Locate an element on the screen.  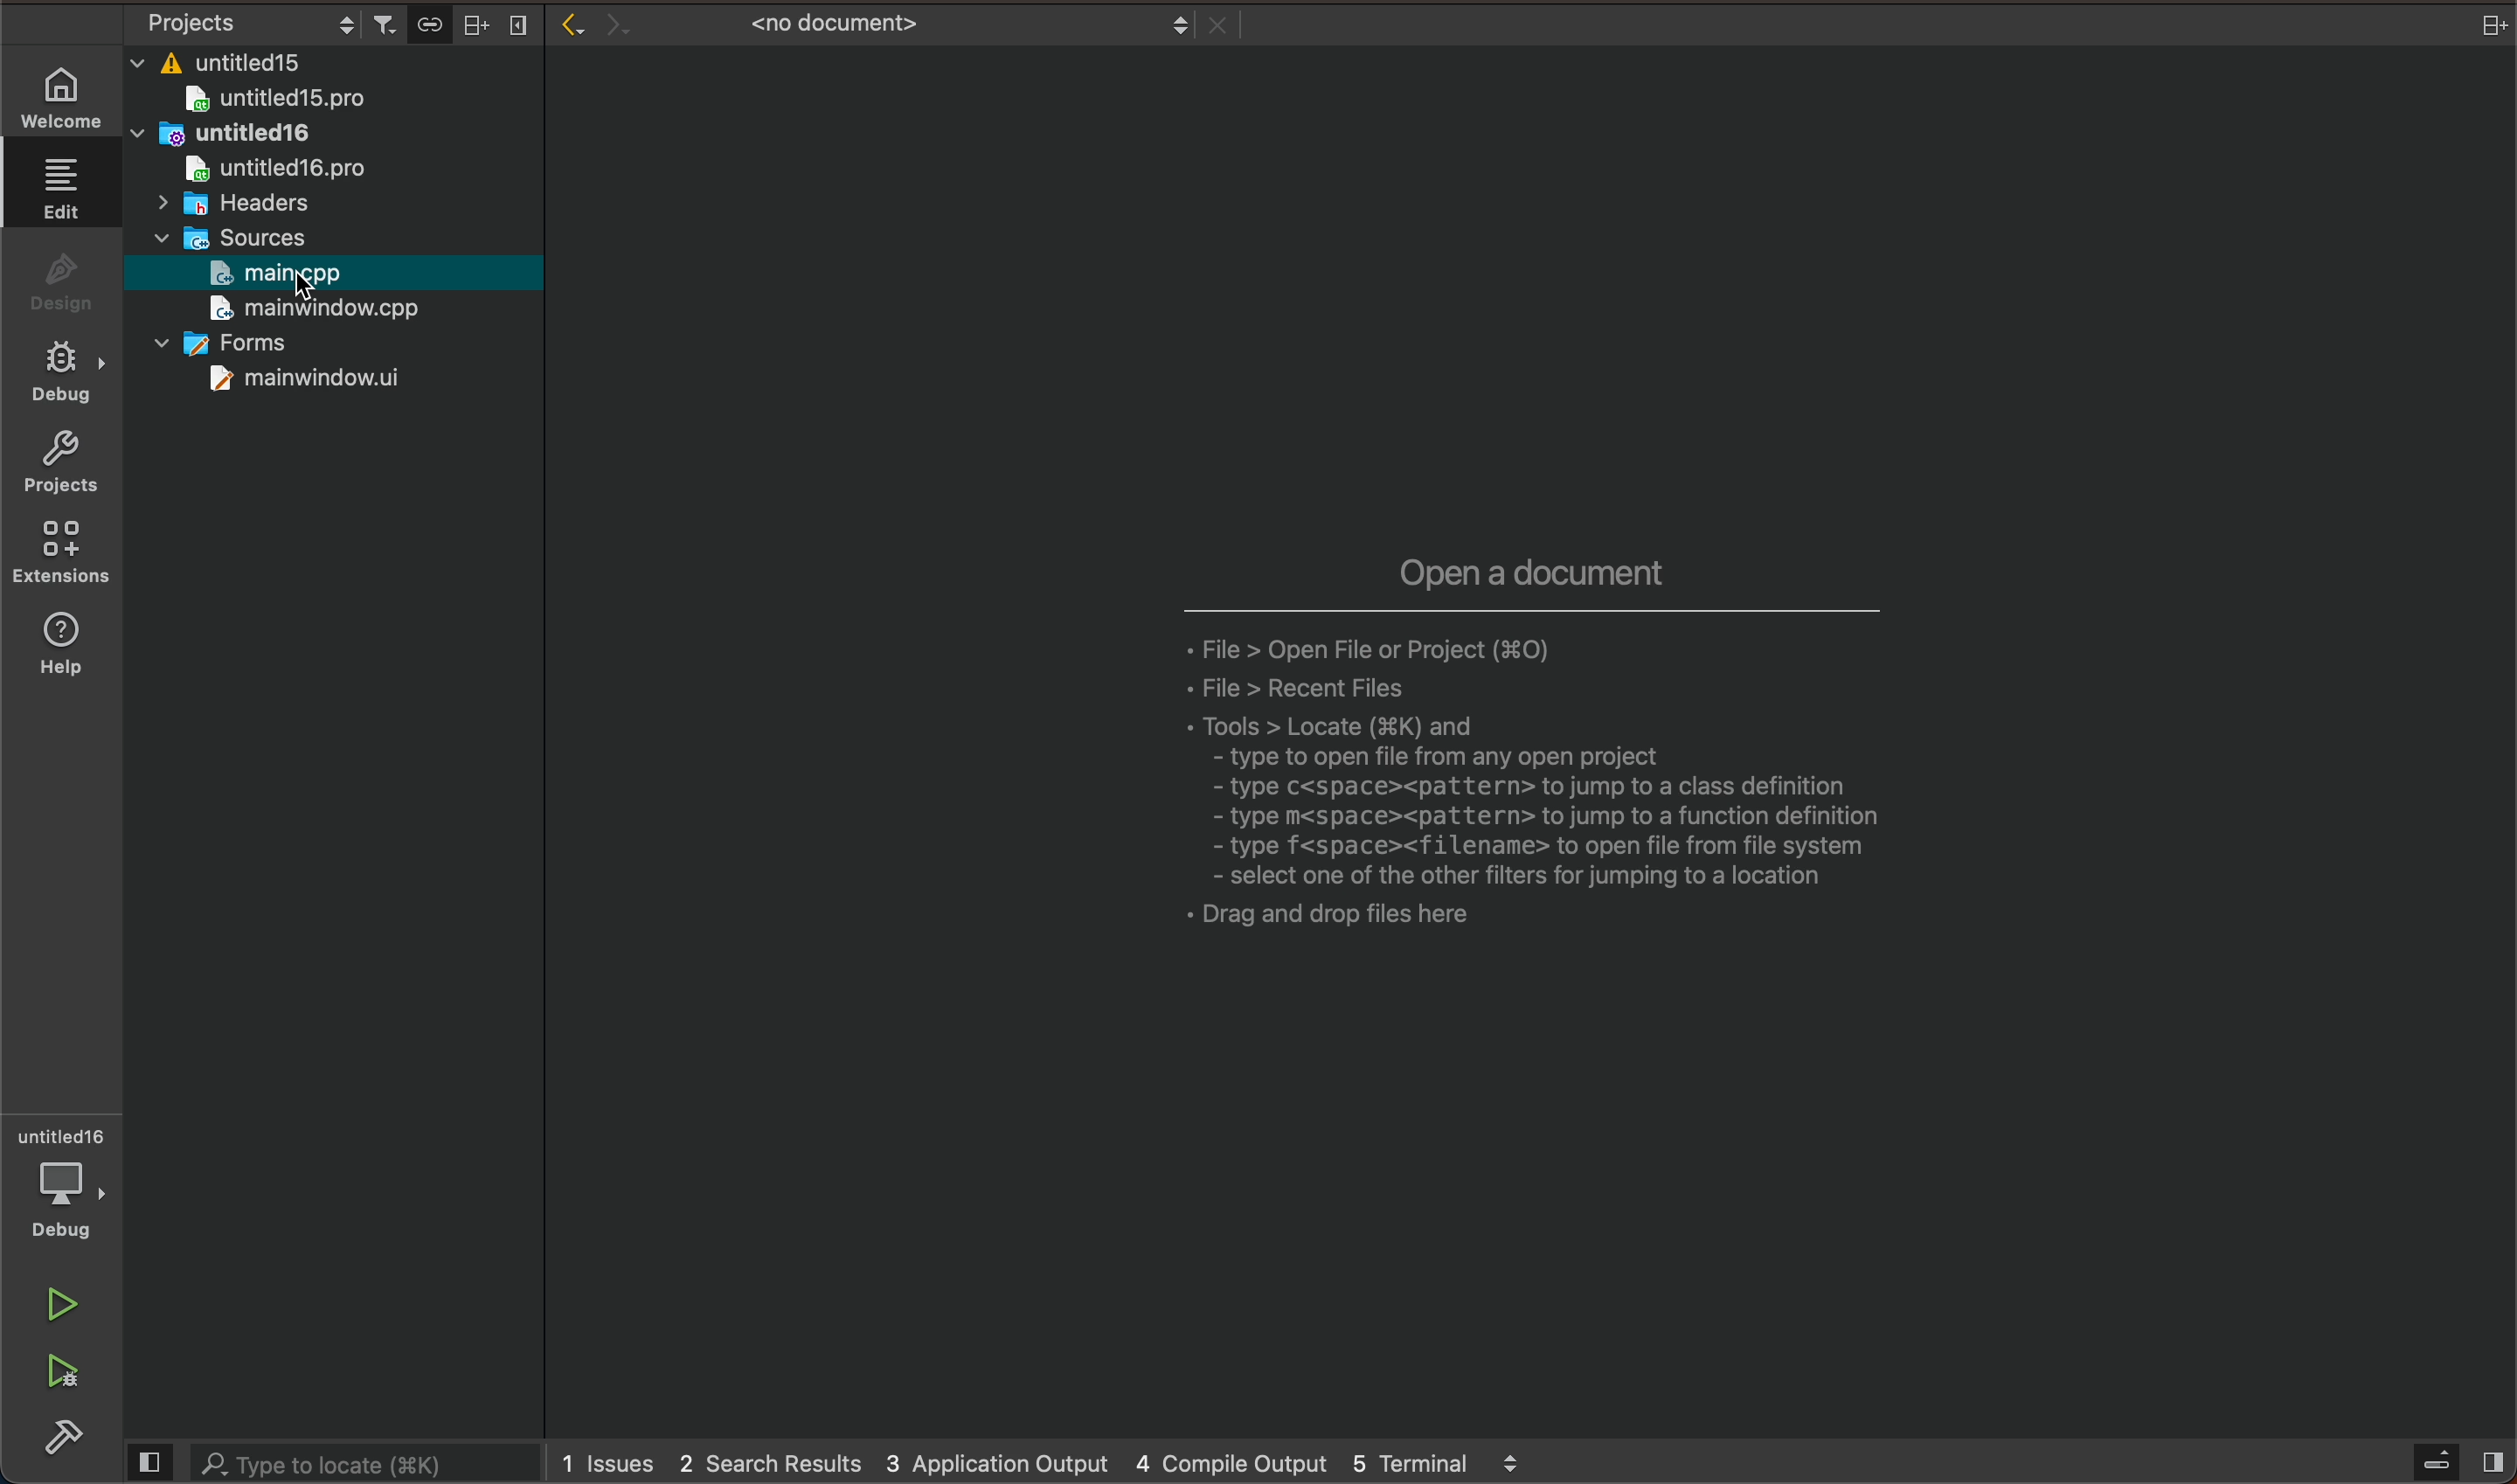
open sidebar is located at coordinates (2448, 1465).